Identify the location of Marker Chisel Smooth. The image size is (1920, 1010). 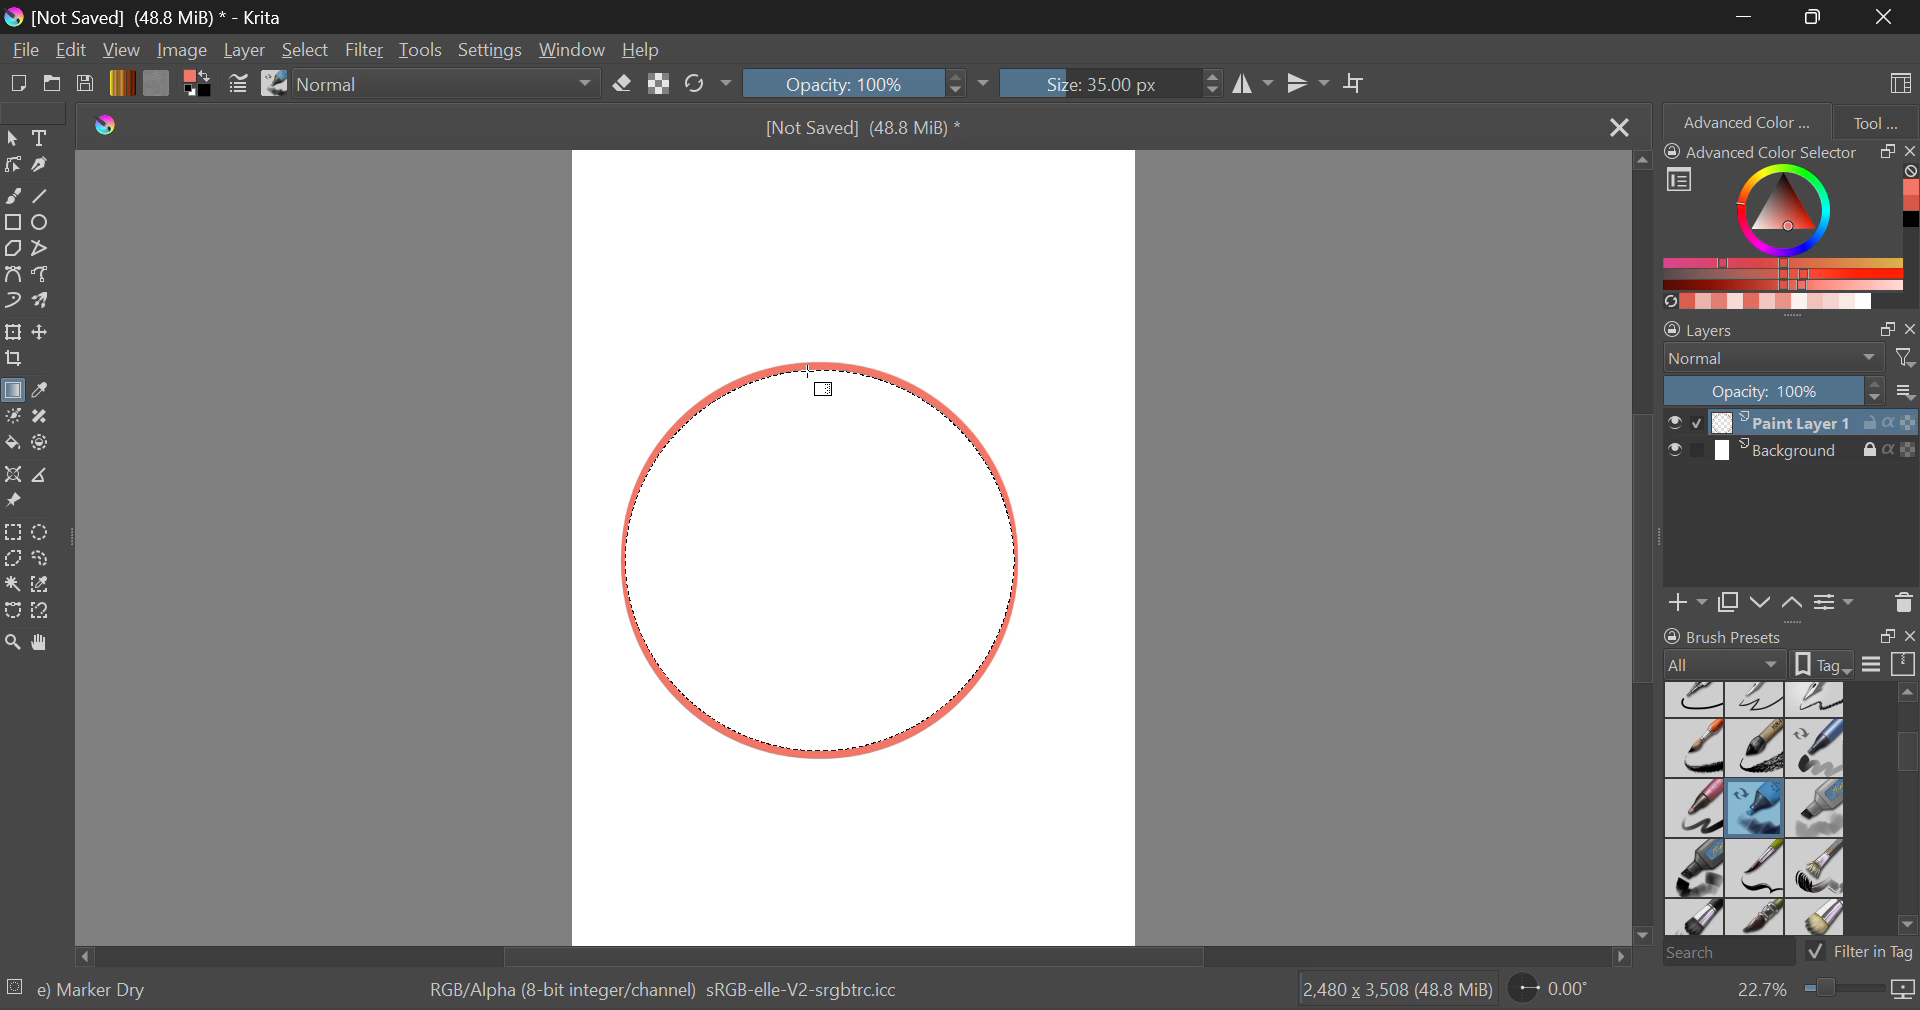
(1816, 747).